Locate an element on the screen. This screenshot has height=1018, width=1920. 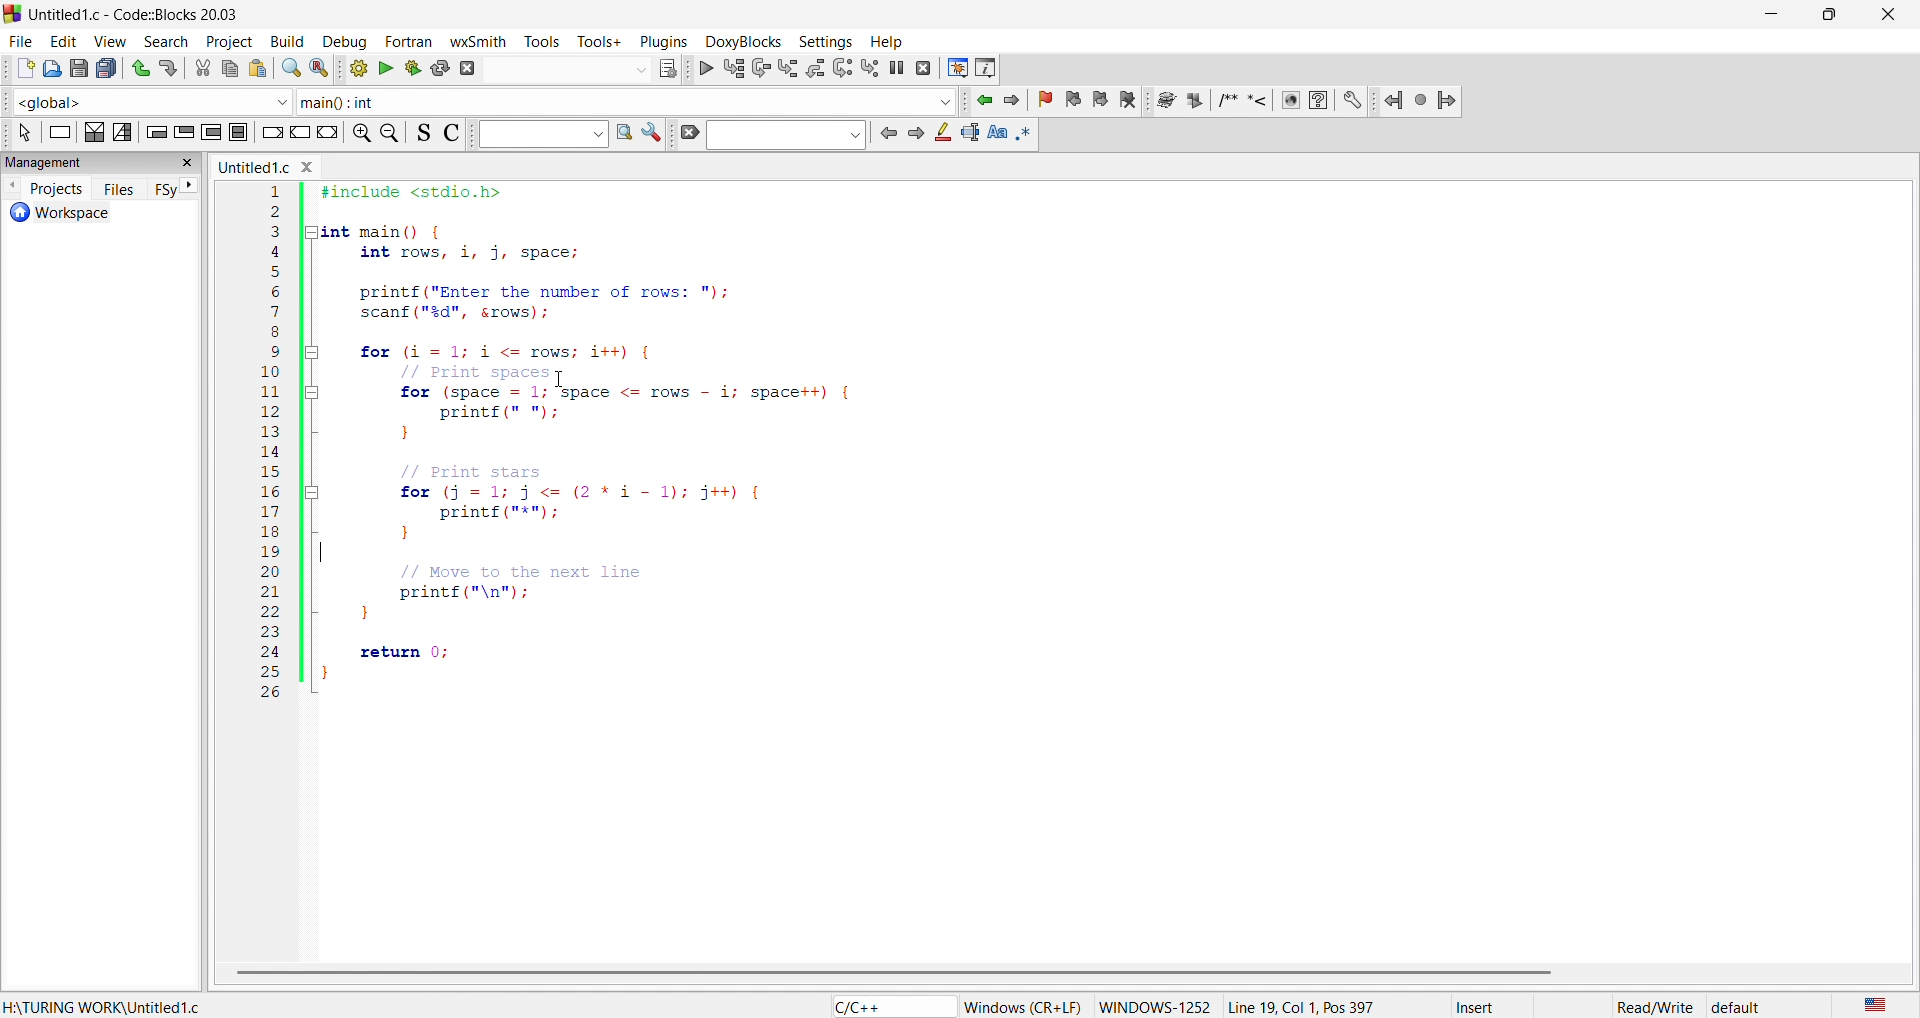
abort is located at coordinates (465, 67).